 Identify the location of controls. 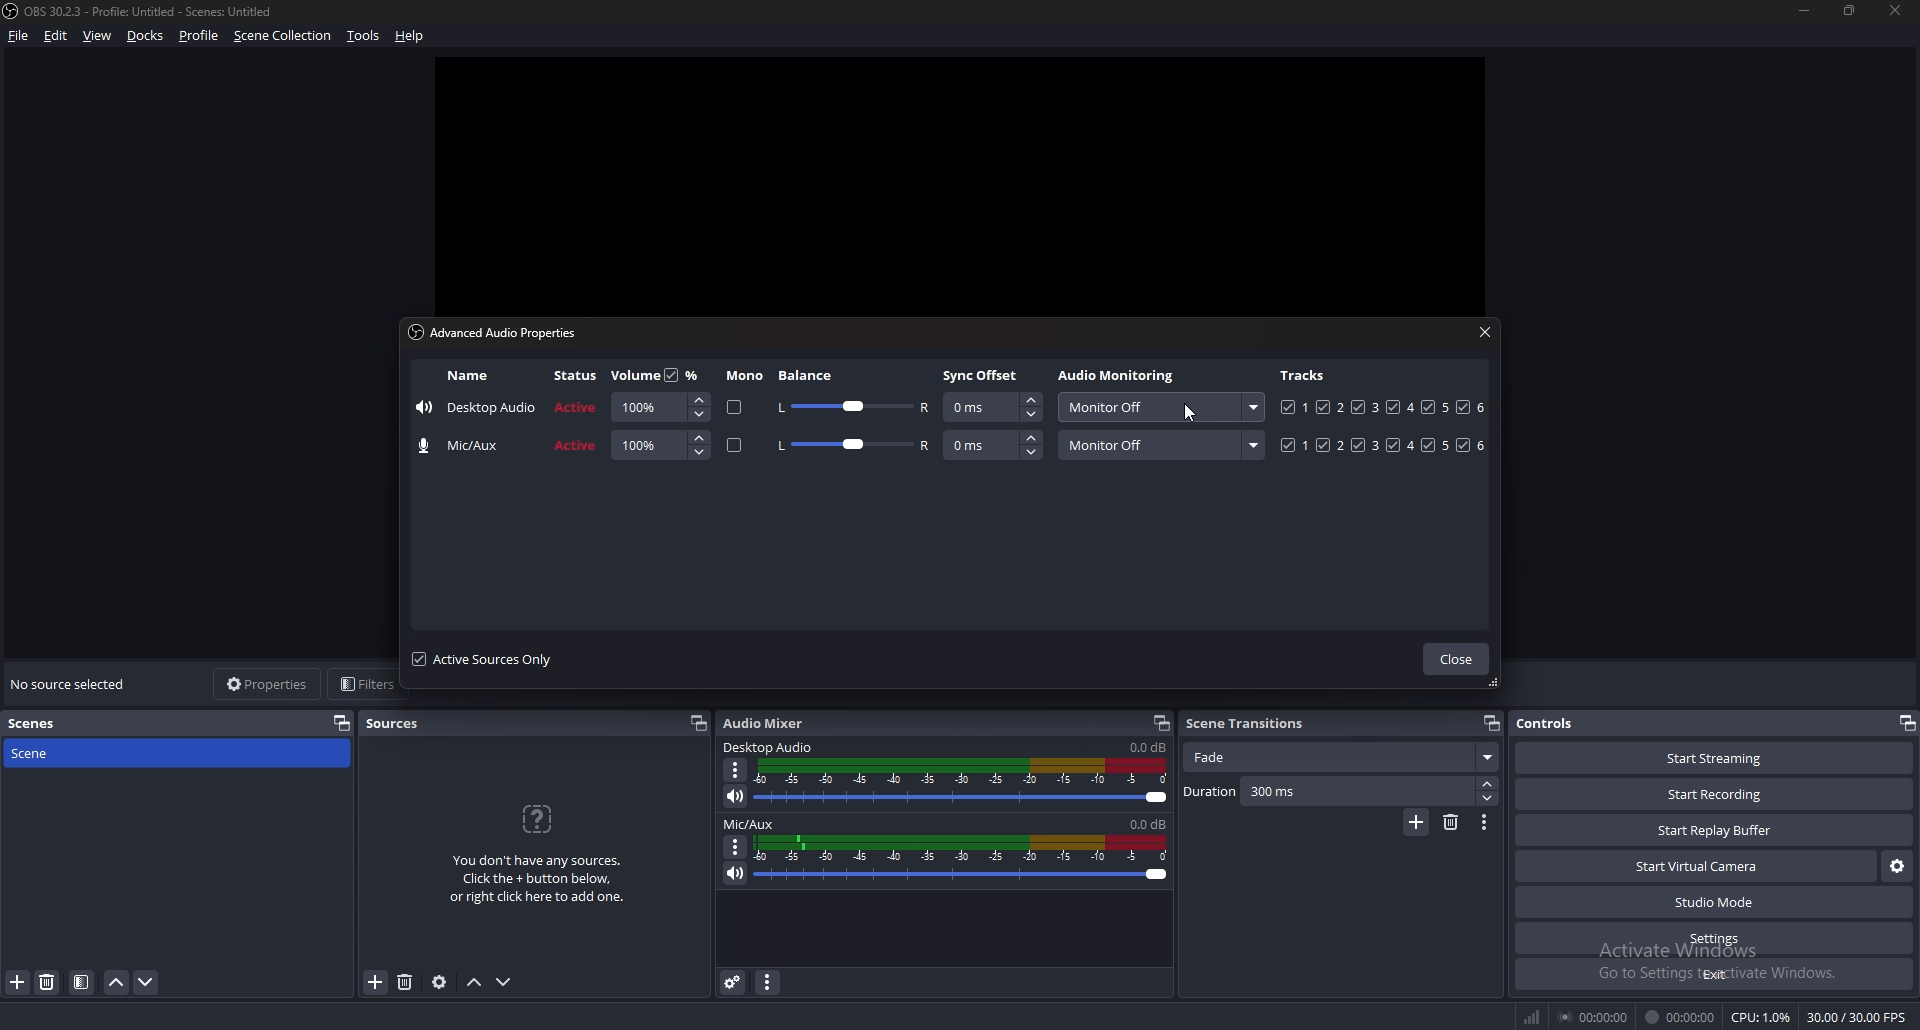
(1551, 722).